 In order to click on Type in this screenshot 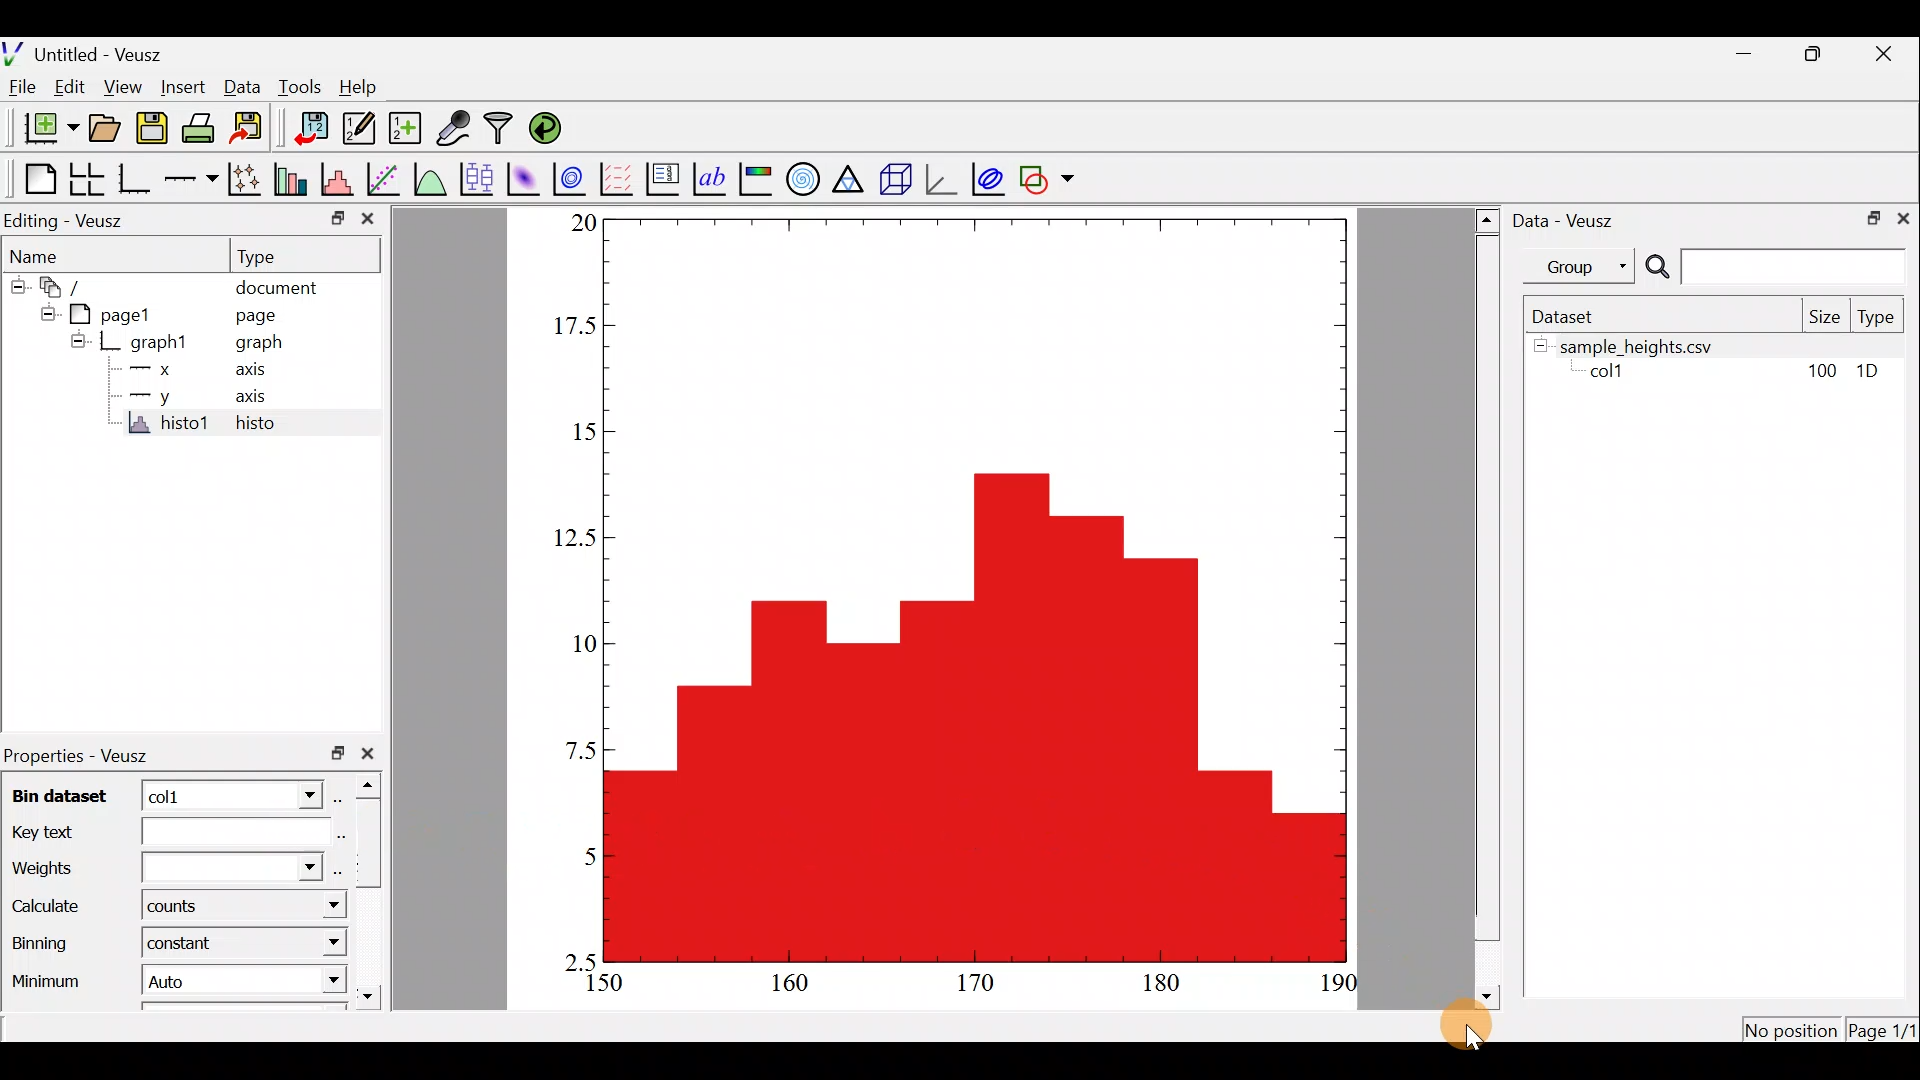, I will do `click(1880, 316)`.